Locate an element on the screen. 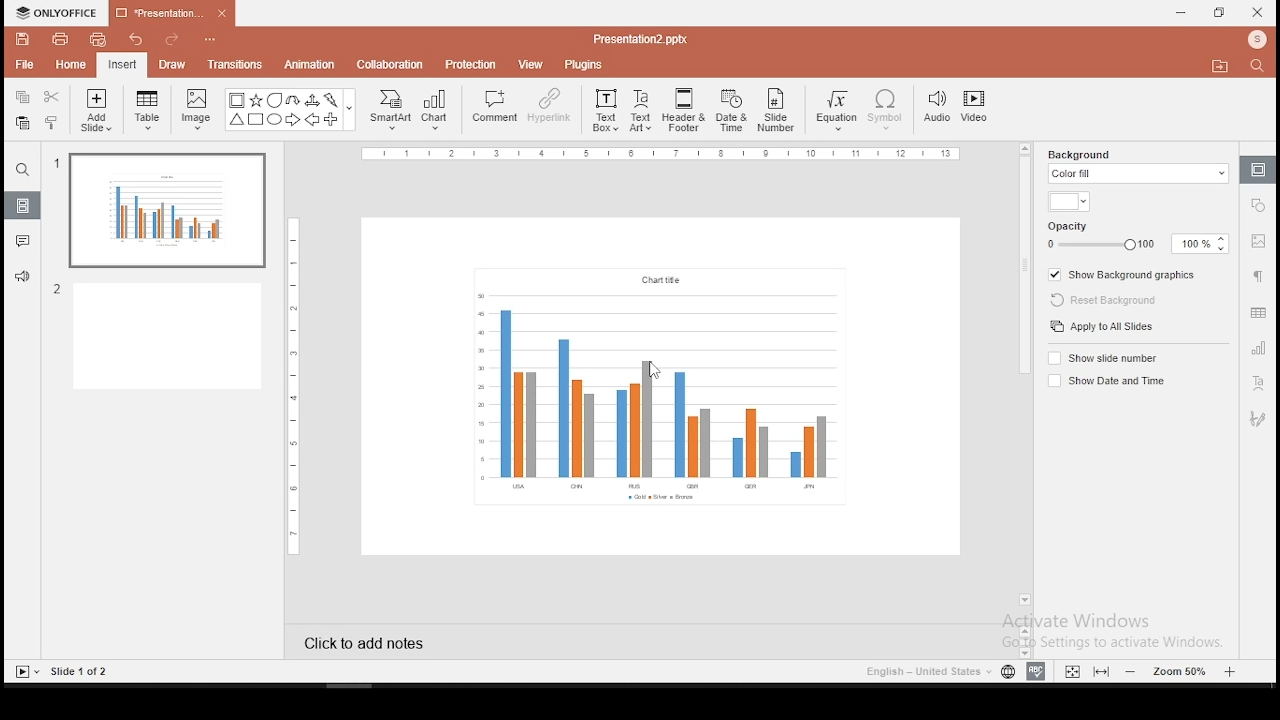 Image resolution: width=1280 pixels, height=720 pixels. slide number is located at coordinates (778, 109).